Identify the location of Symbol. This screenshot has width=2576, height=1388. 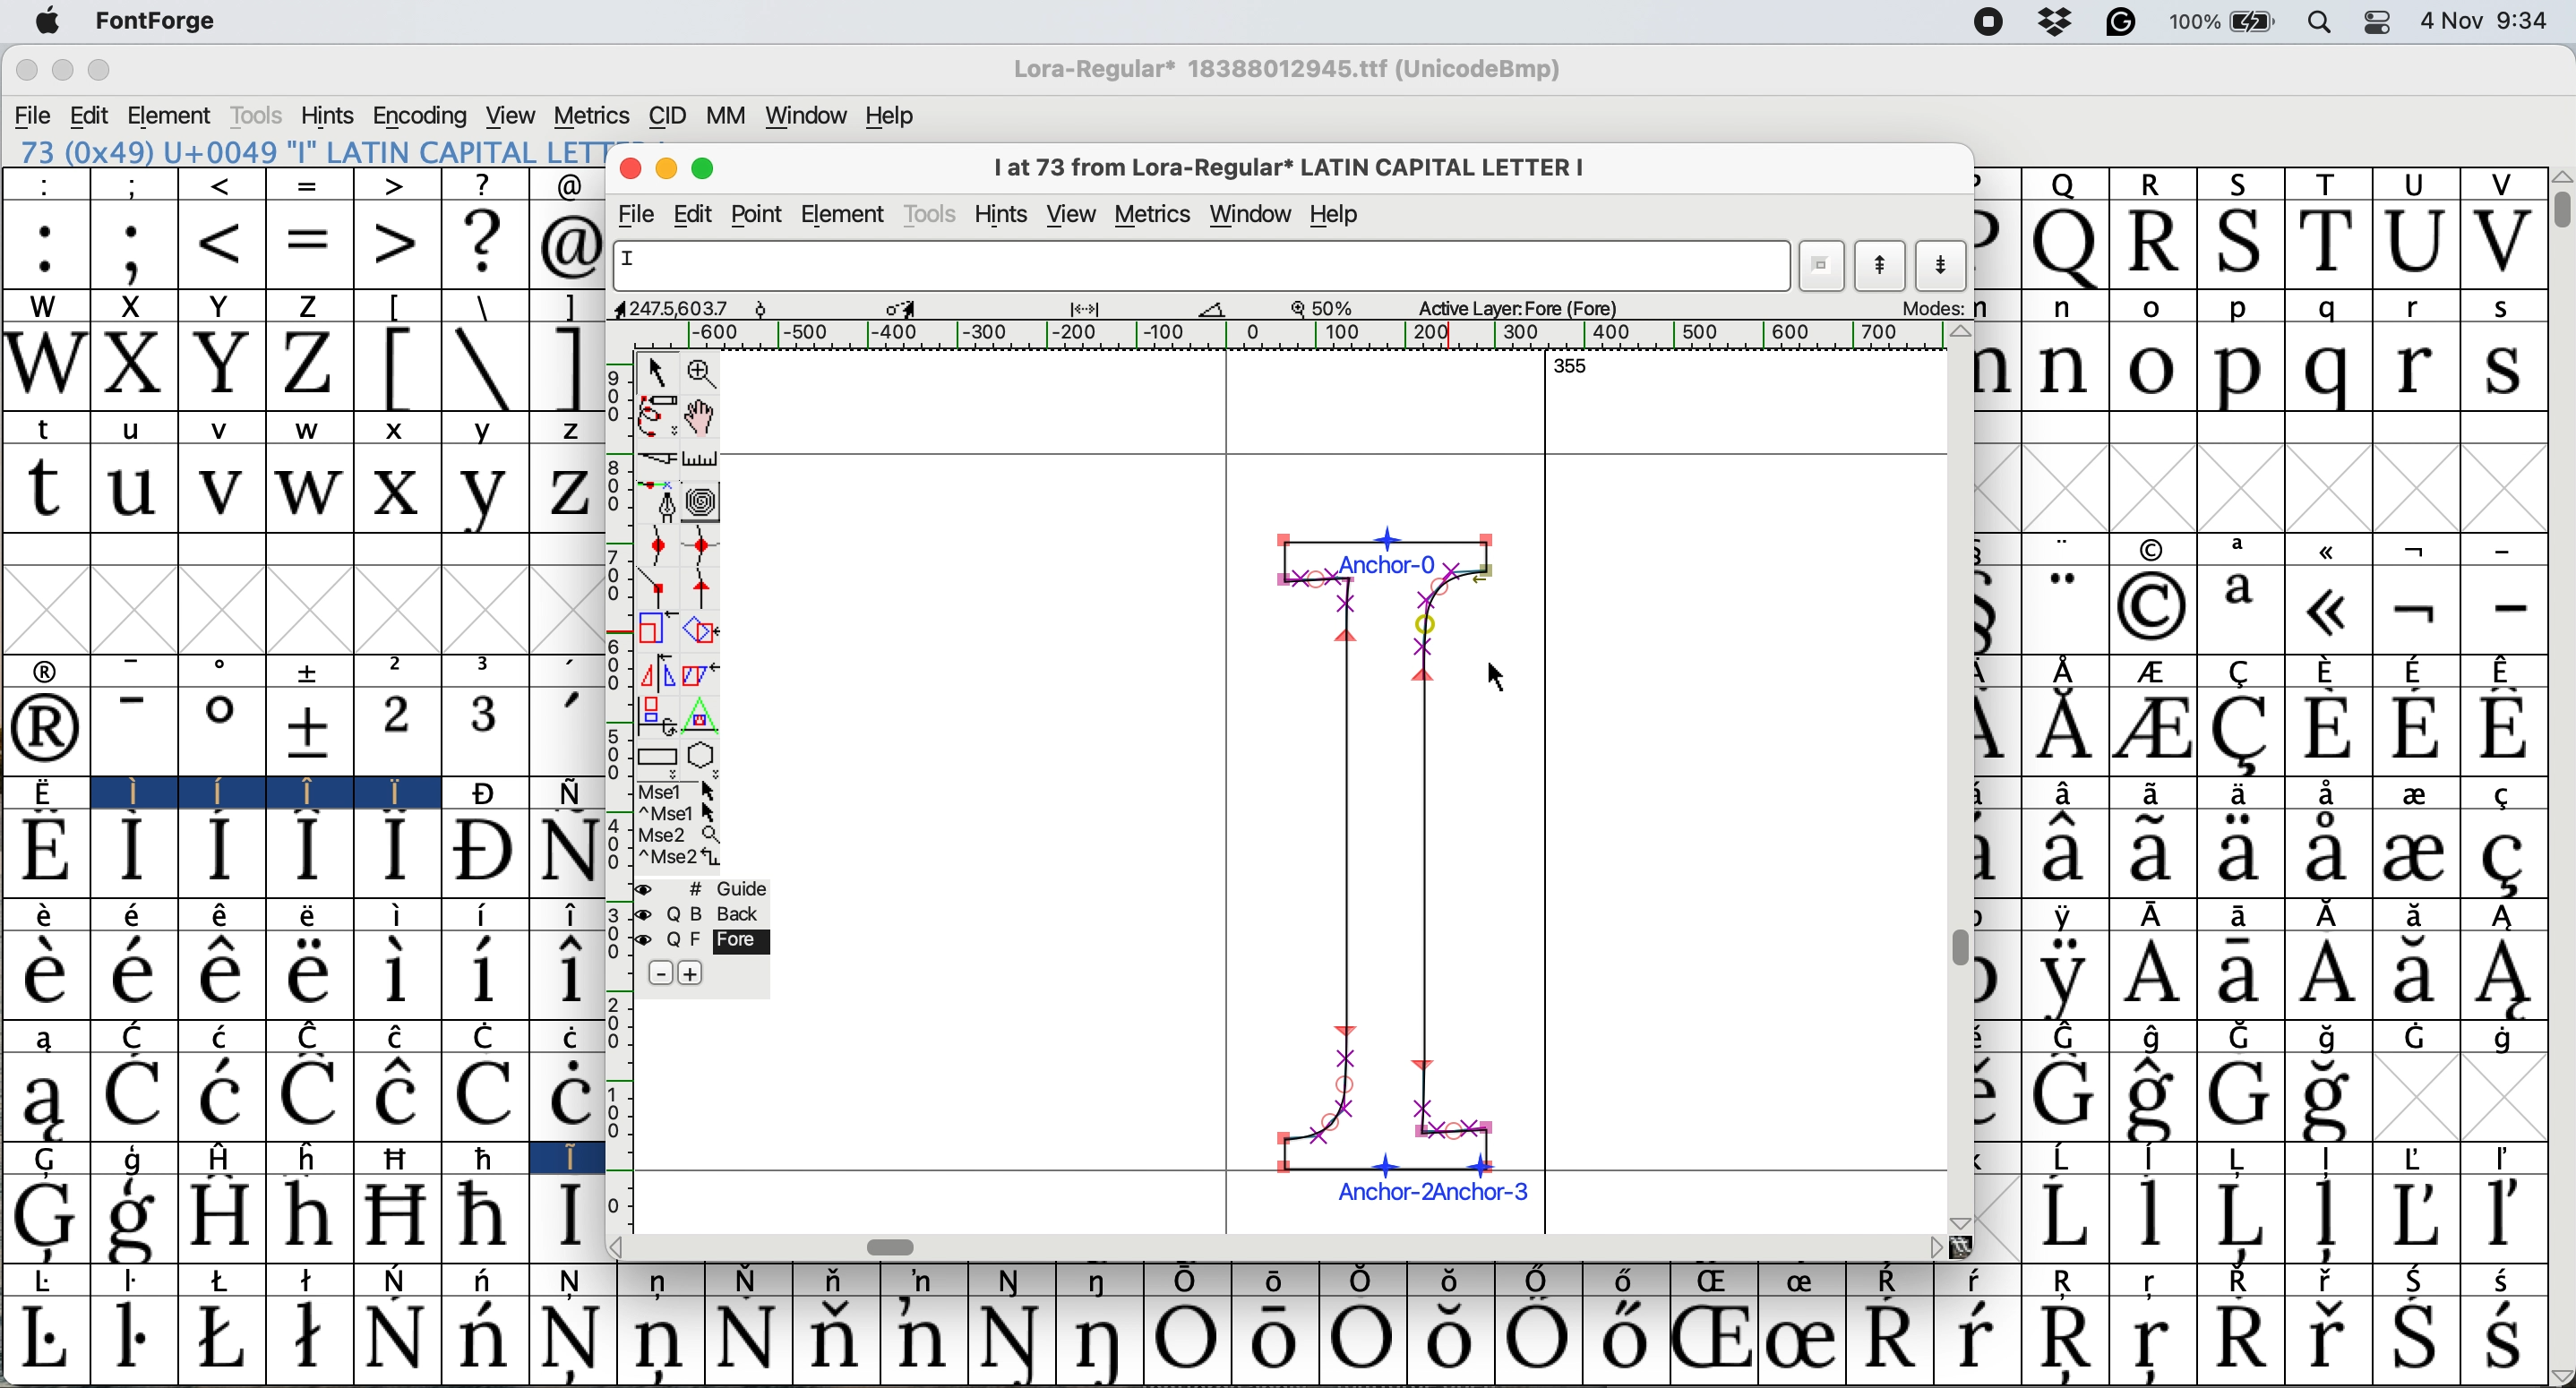
(482, 1216).